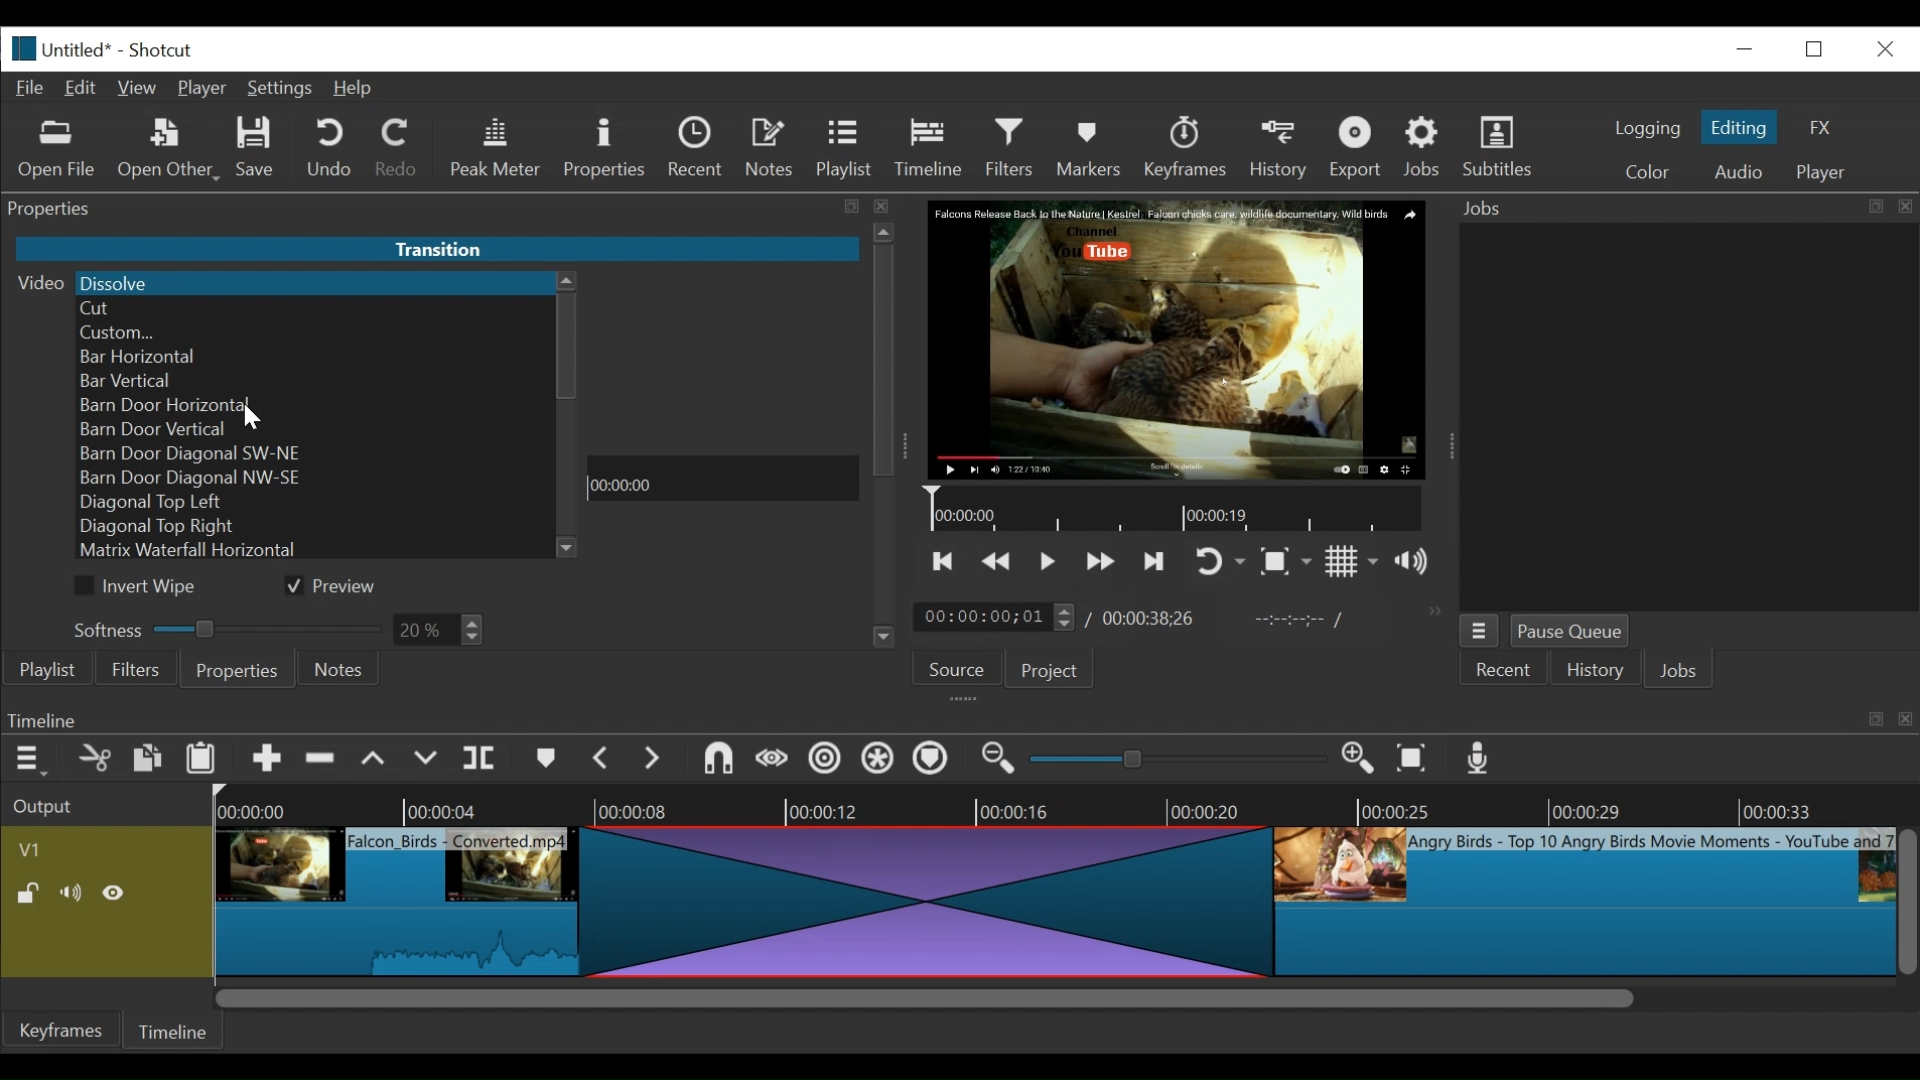 The height and width of the screenshot is (1080, 1920). Describe the element at coordinates (1744, 48) in the screenshot. I see `minimize` at that location.